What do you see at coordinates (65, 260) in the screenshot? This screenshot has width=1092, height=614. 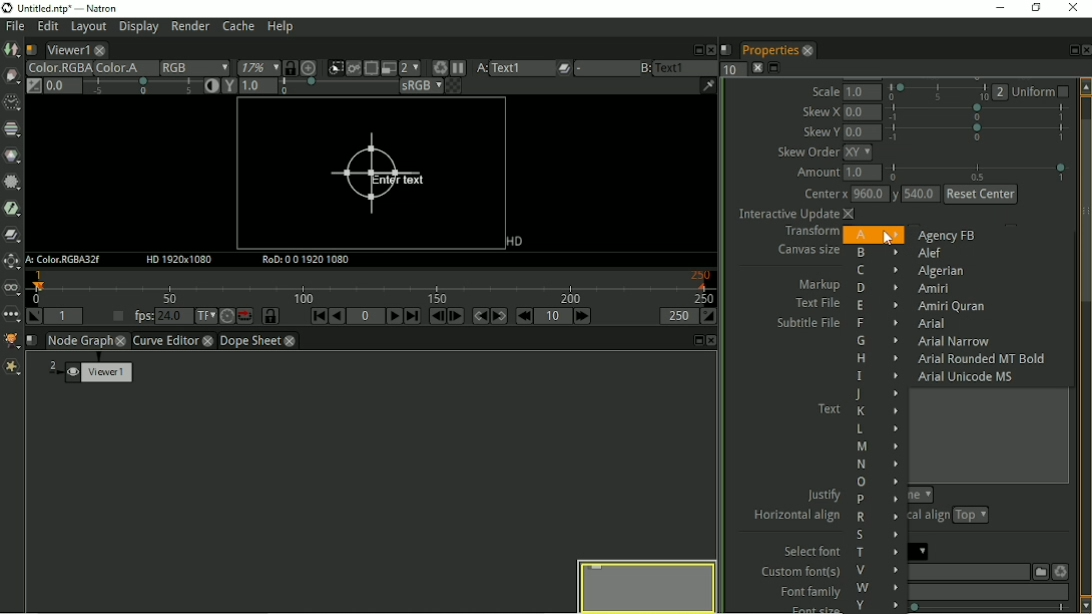 I see `A: Color` at bounding box center [65, 260].